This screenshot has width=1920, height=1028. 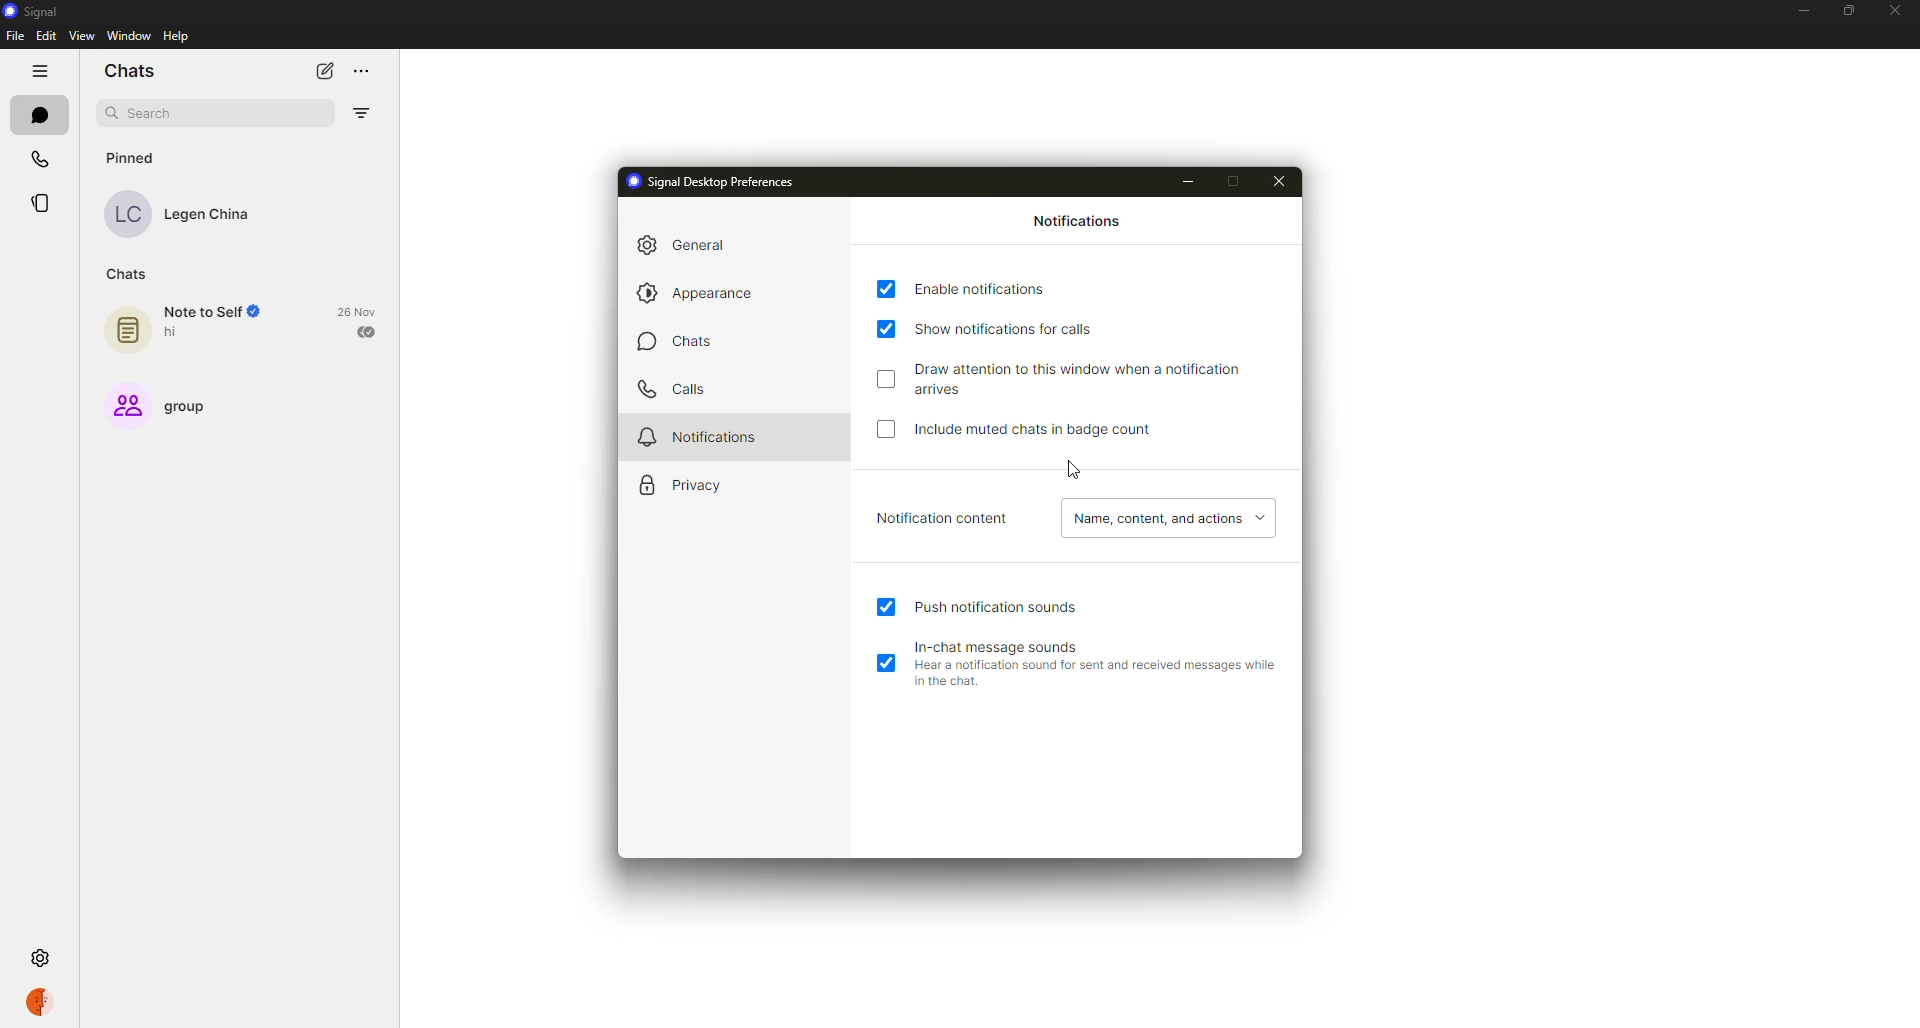 I want to click on enabled, so click(x=890, y=665).